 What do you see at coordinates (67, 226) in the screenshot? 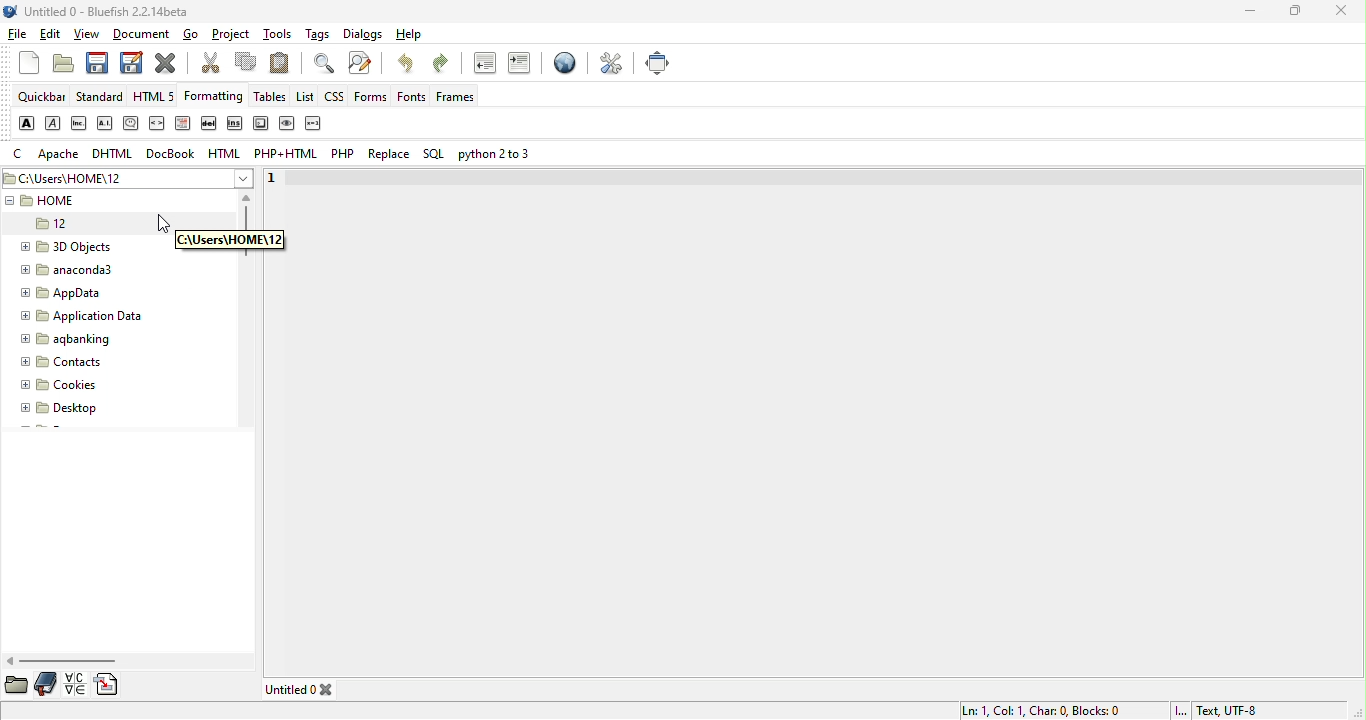
I see `12` at bounding box center [67, 226].